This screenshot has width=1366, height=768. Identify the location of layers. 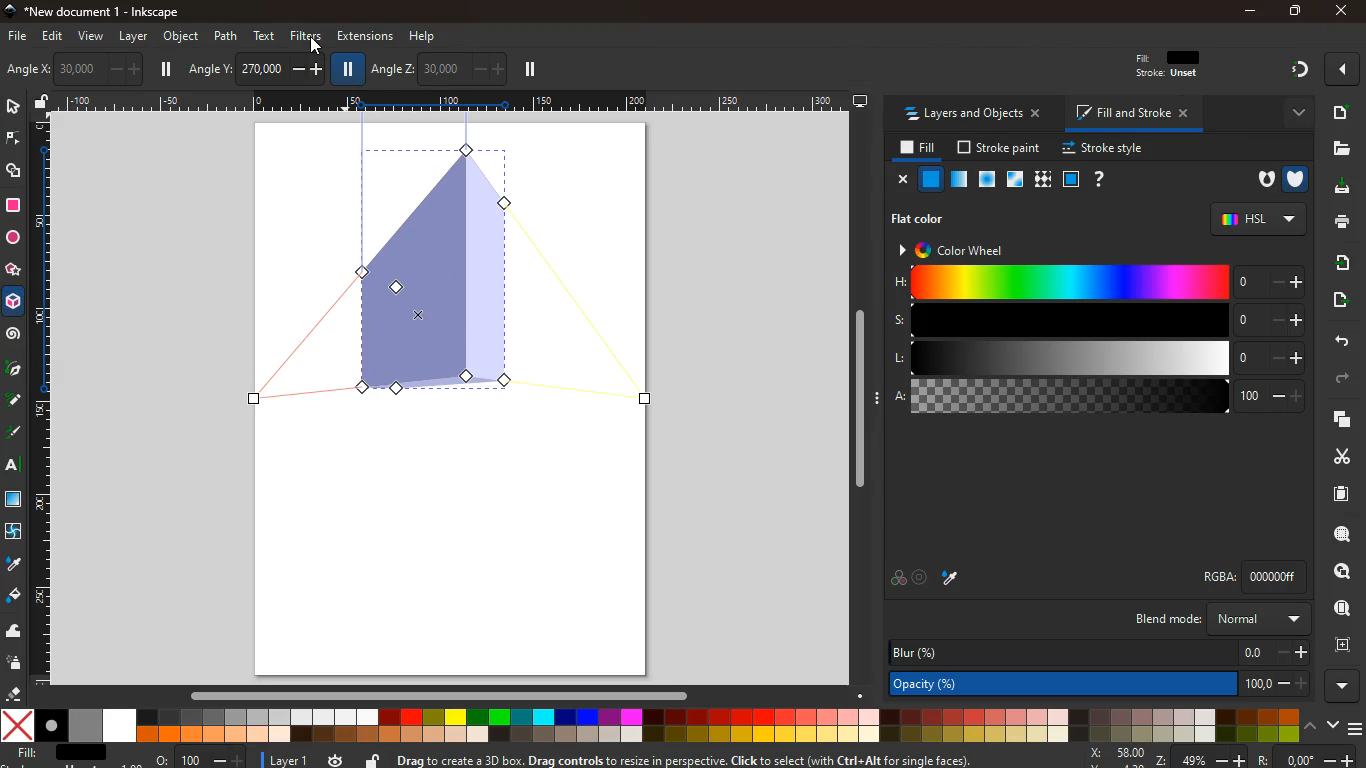
(1338, 421).